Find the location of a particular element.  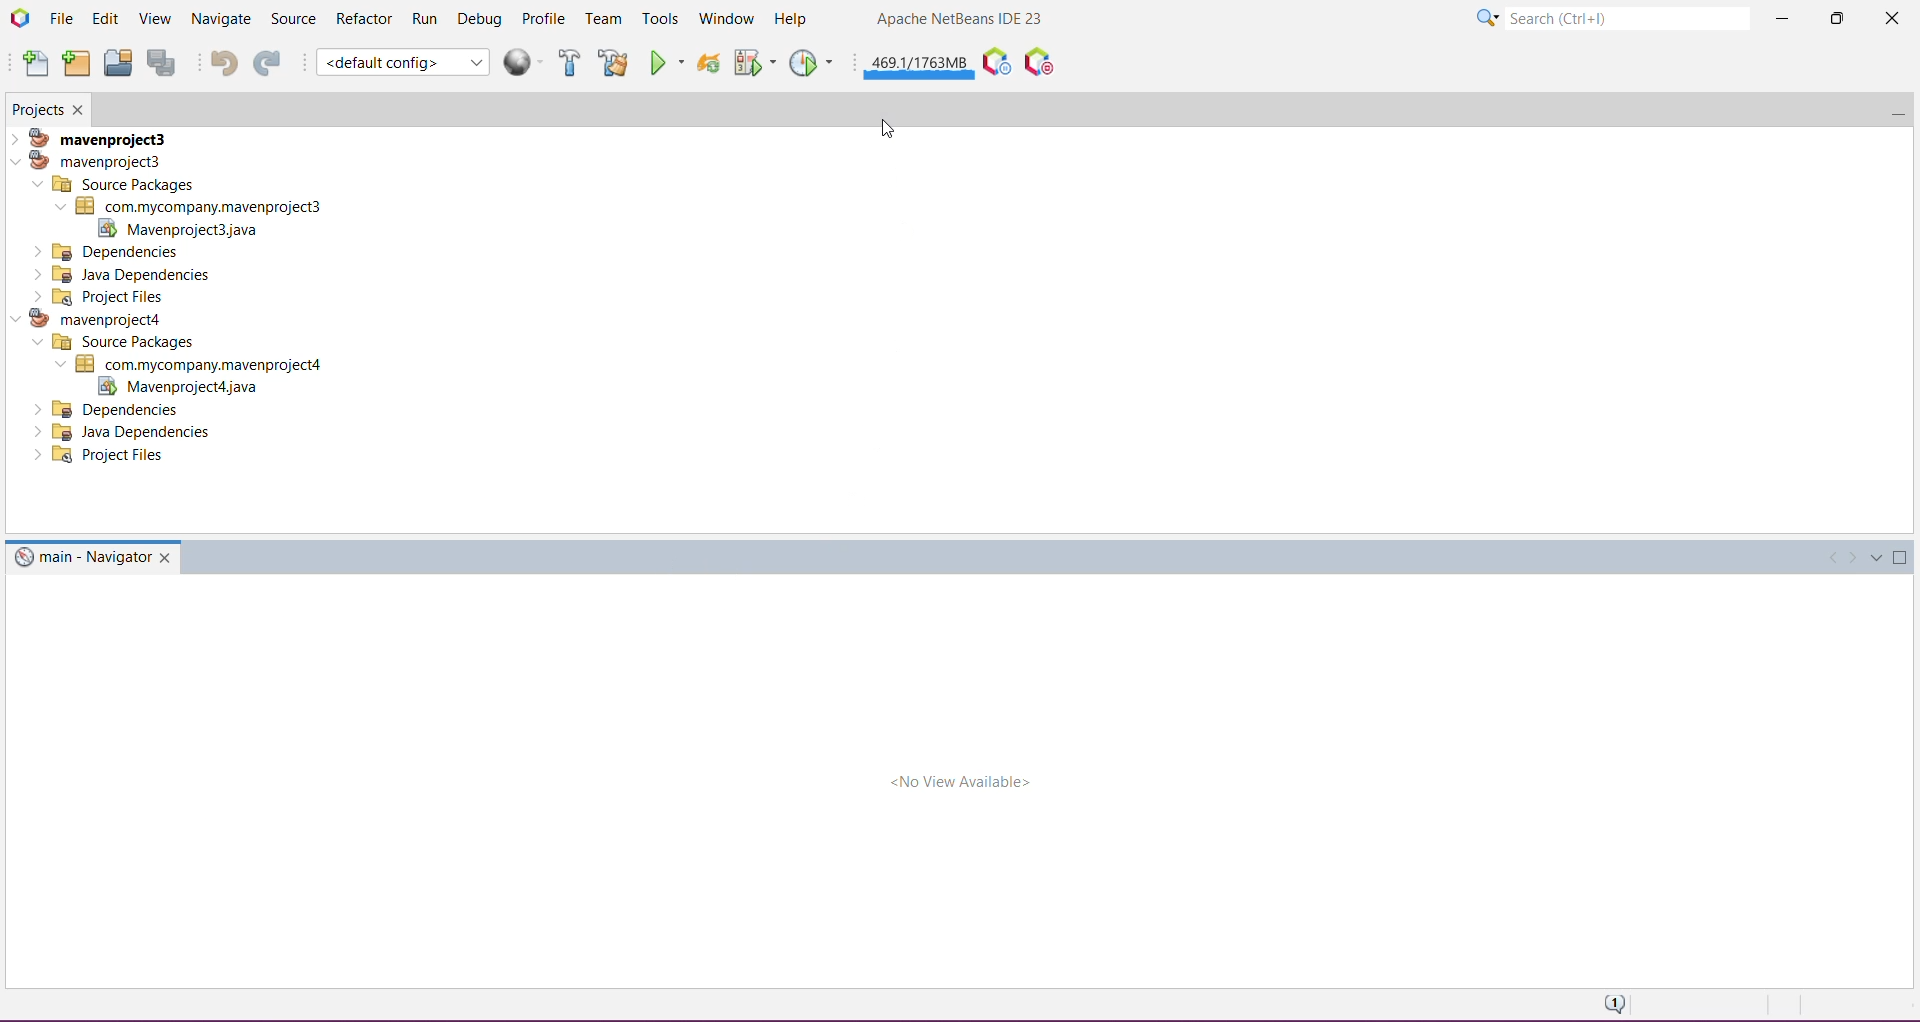

Clean and Build Project is located at coordinates (613, 62).